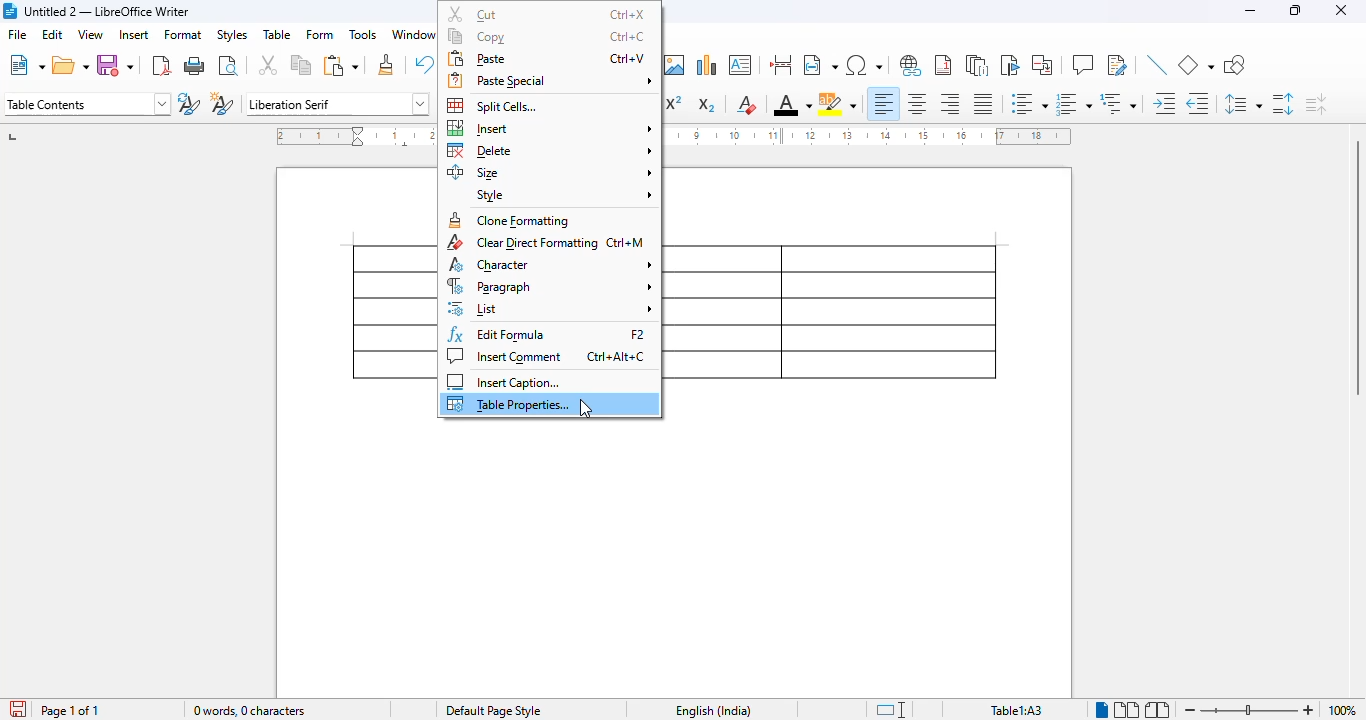 The image size is (1366, 720). What do you see at coordinates (18, 709) in the screenshot?
I see `click to save the document` at bounding box center [18, 709].